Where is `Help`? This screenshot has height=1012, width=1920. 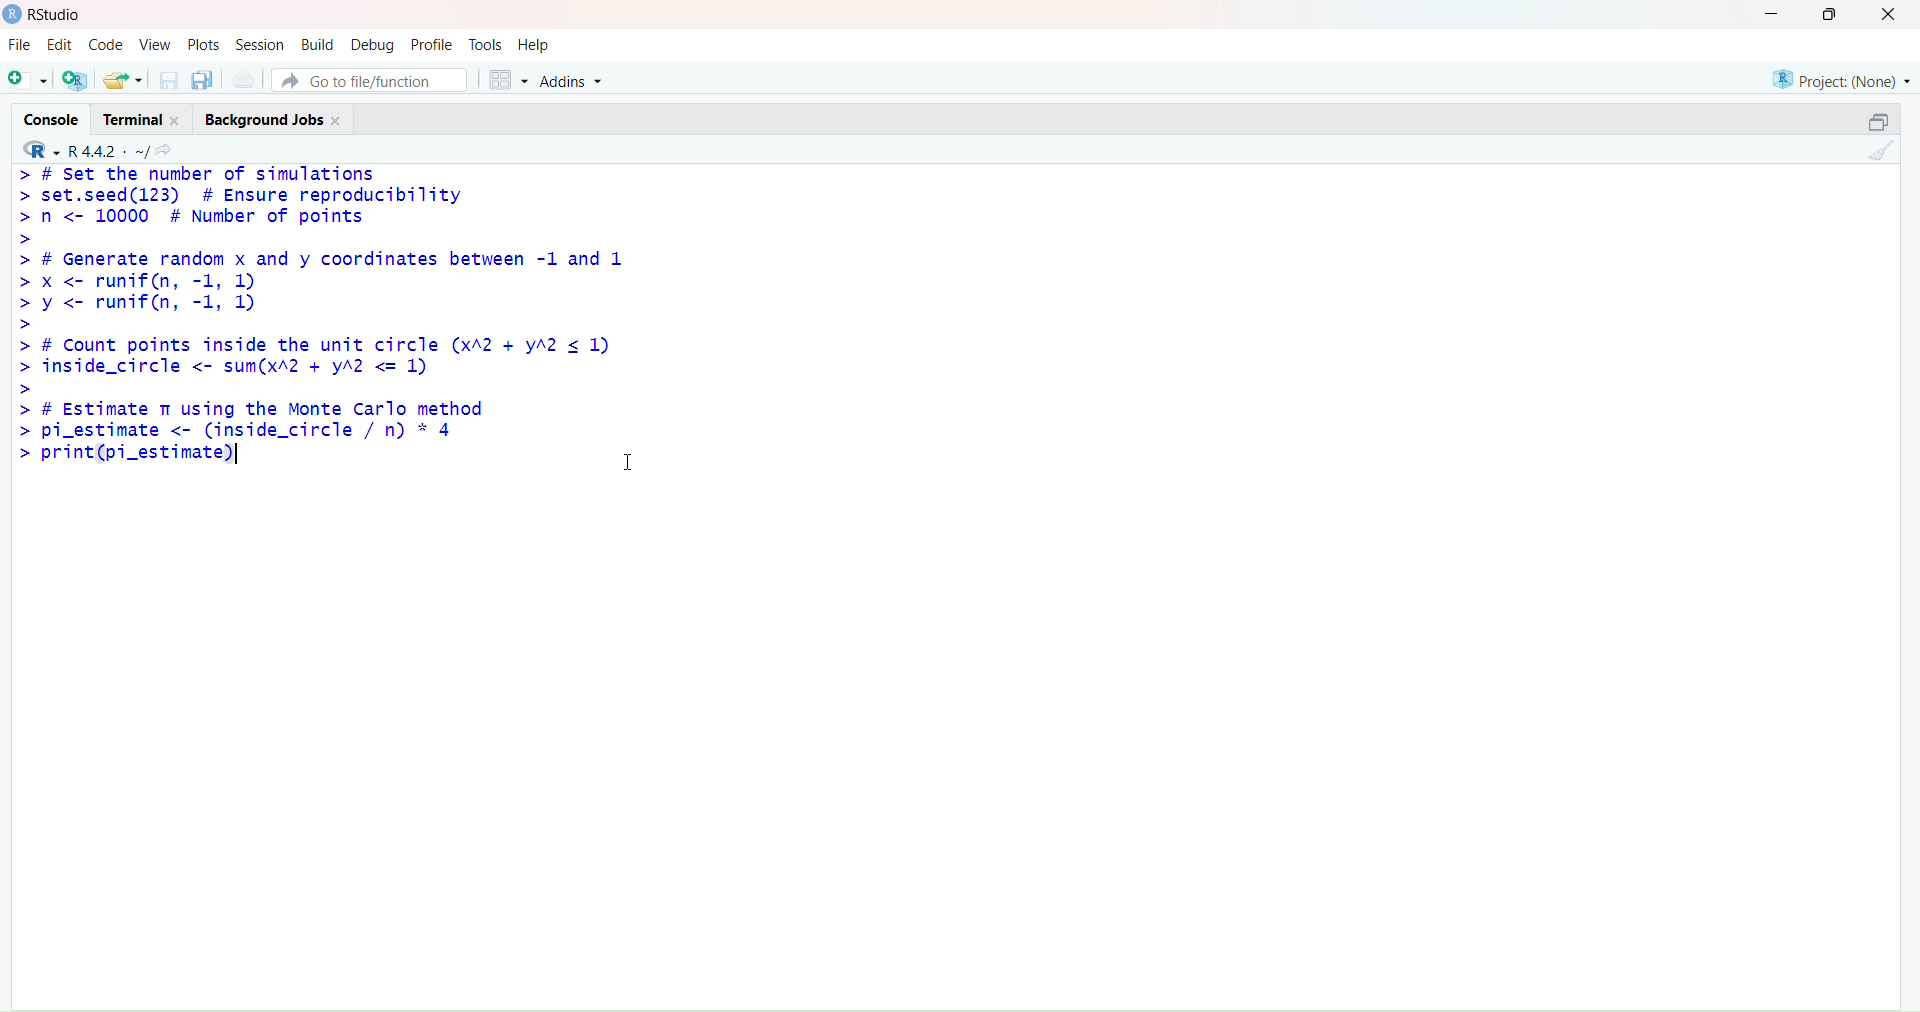 Help is located at coordinates (538, 43).